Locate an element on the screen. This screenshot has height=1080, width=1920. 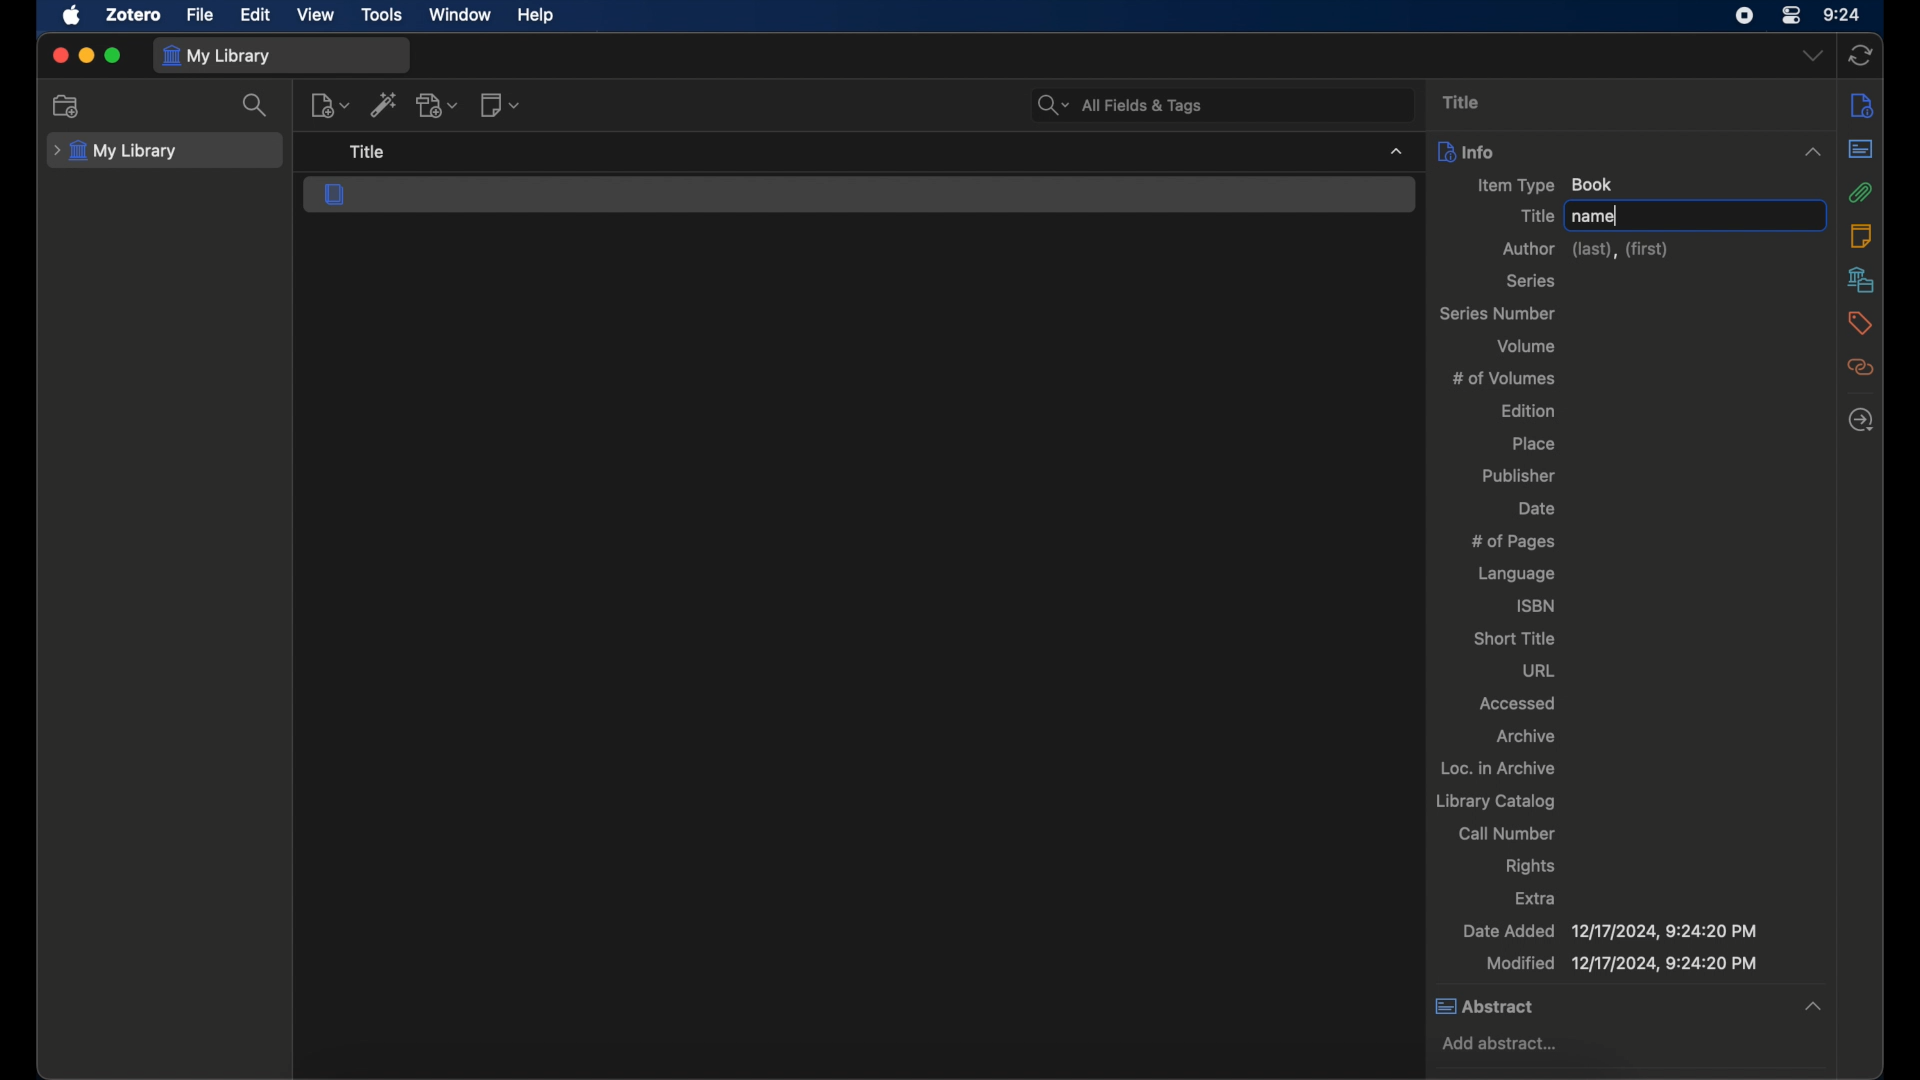
dropdown is located at coordinates (1814, 1008).